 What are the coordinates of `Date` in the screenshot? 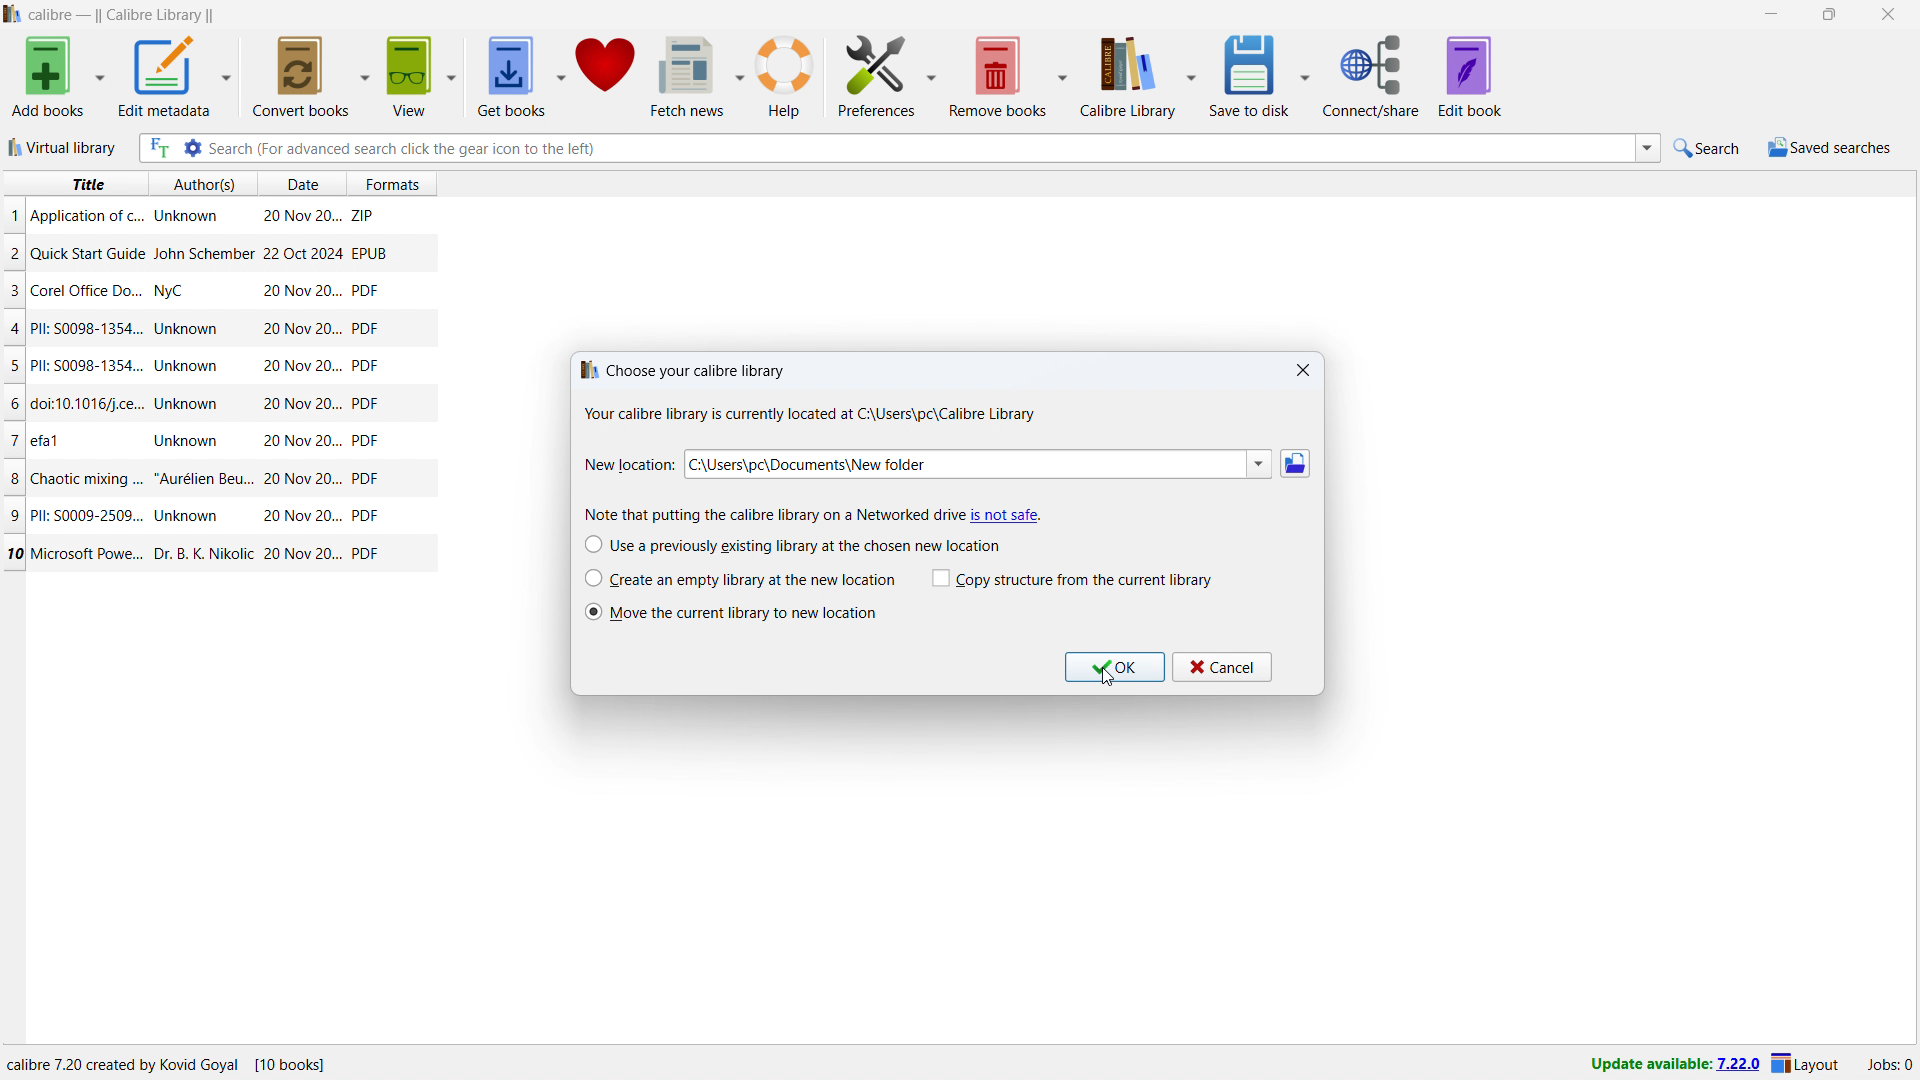 It's located at (302, 218).